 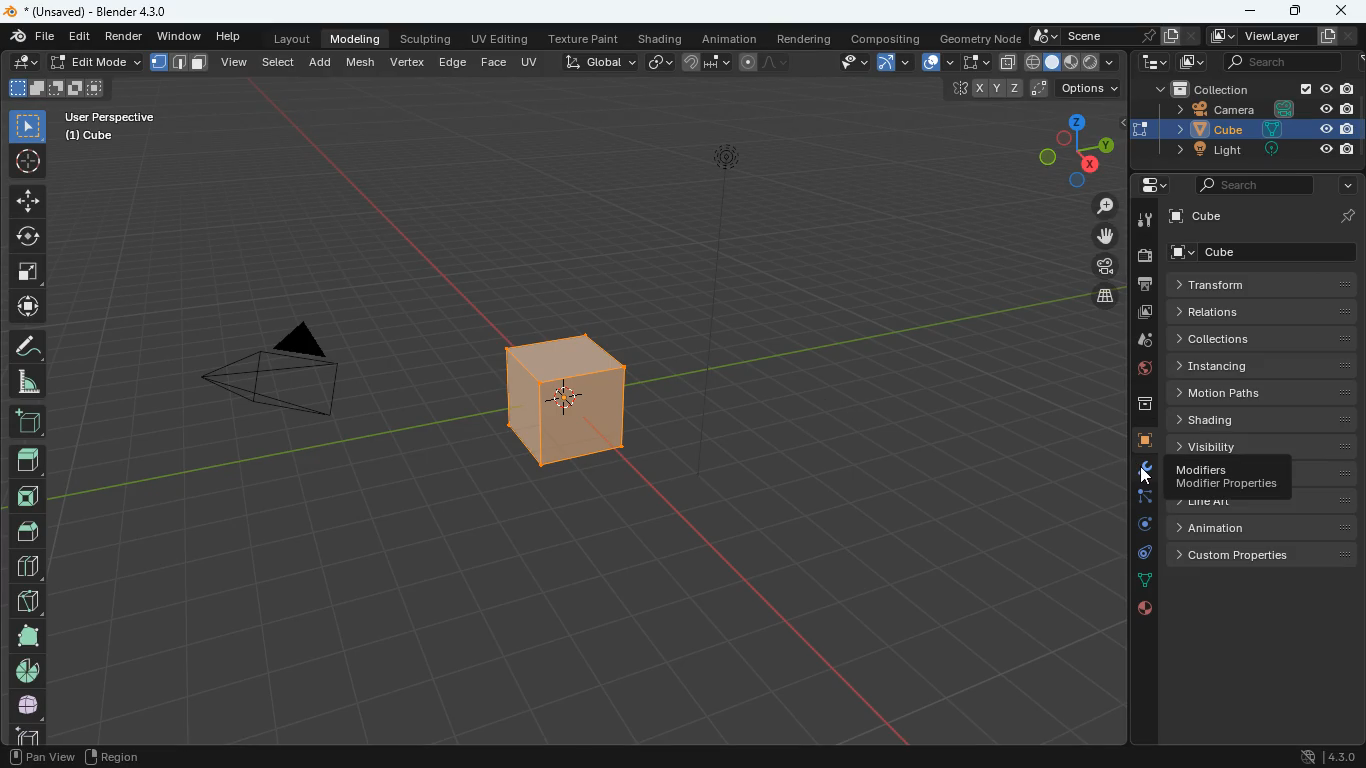 What do you see at coordinates (1149, 473) in the screenshot?
I see `cursor` at bounding box center [1149, 473].